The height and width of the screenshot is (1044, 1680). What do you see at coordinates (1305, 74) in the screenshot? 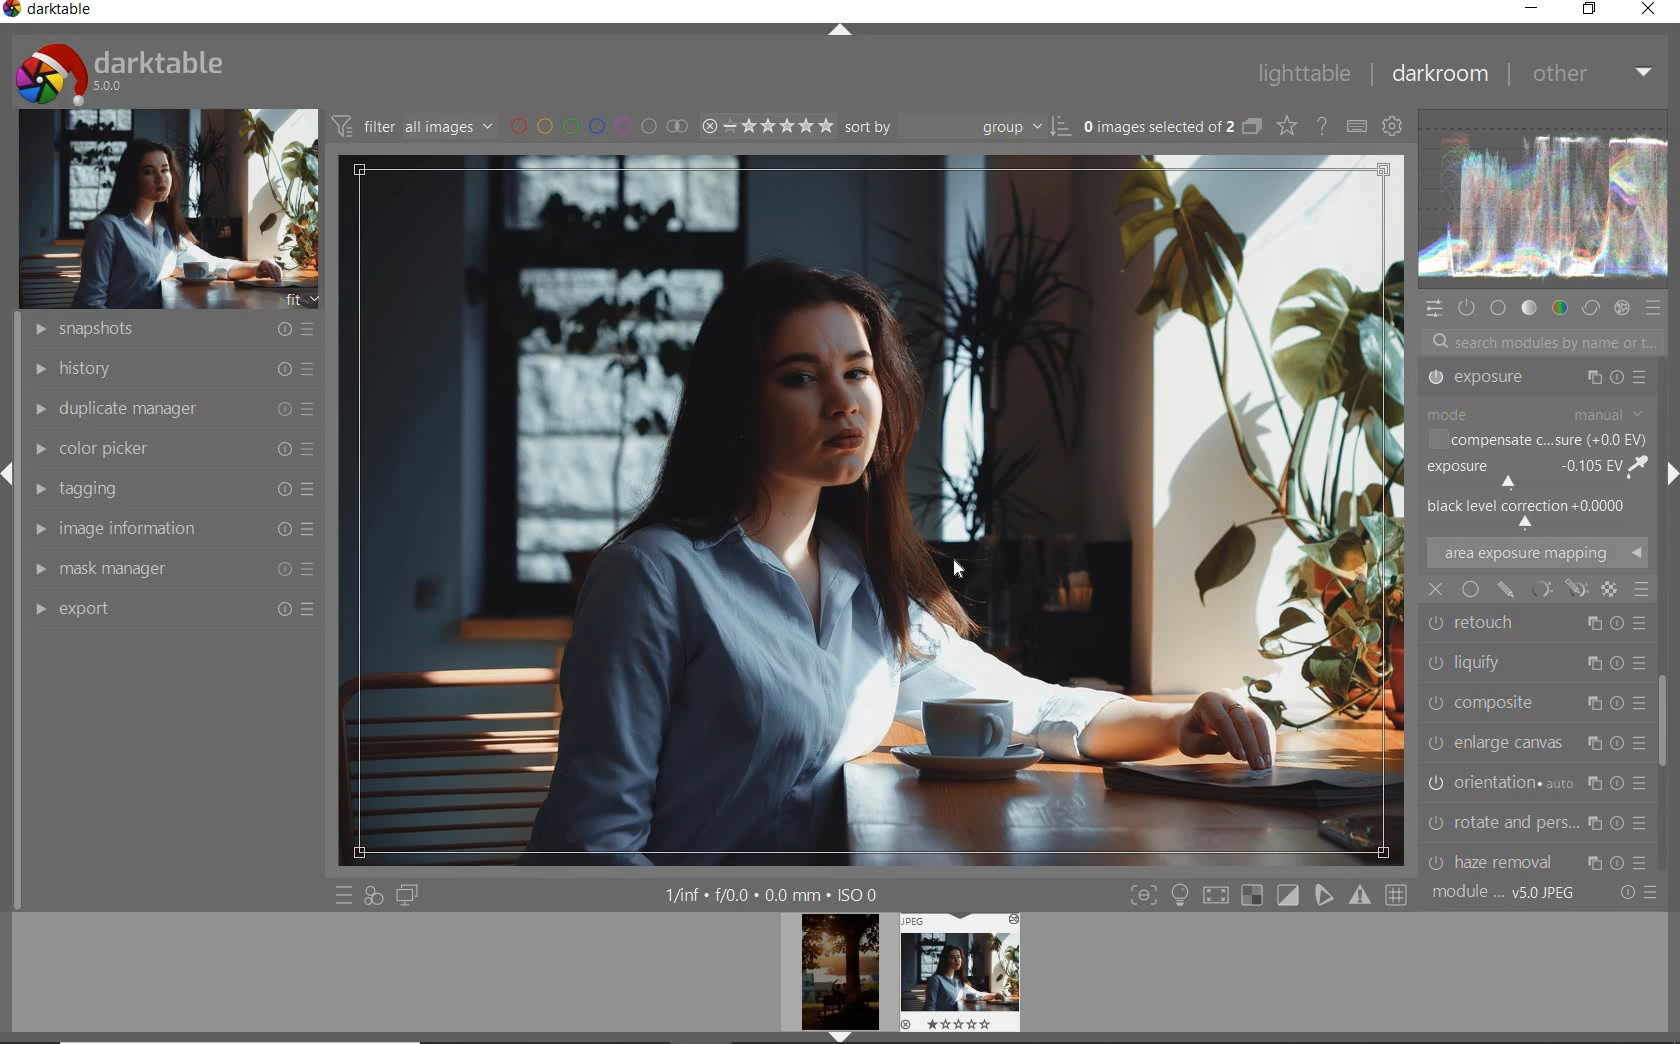
I see `LIGHTTABLE` at bounding box center [1305, 74].